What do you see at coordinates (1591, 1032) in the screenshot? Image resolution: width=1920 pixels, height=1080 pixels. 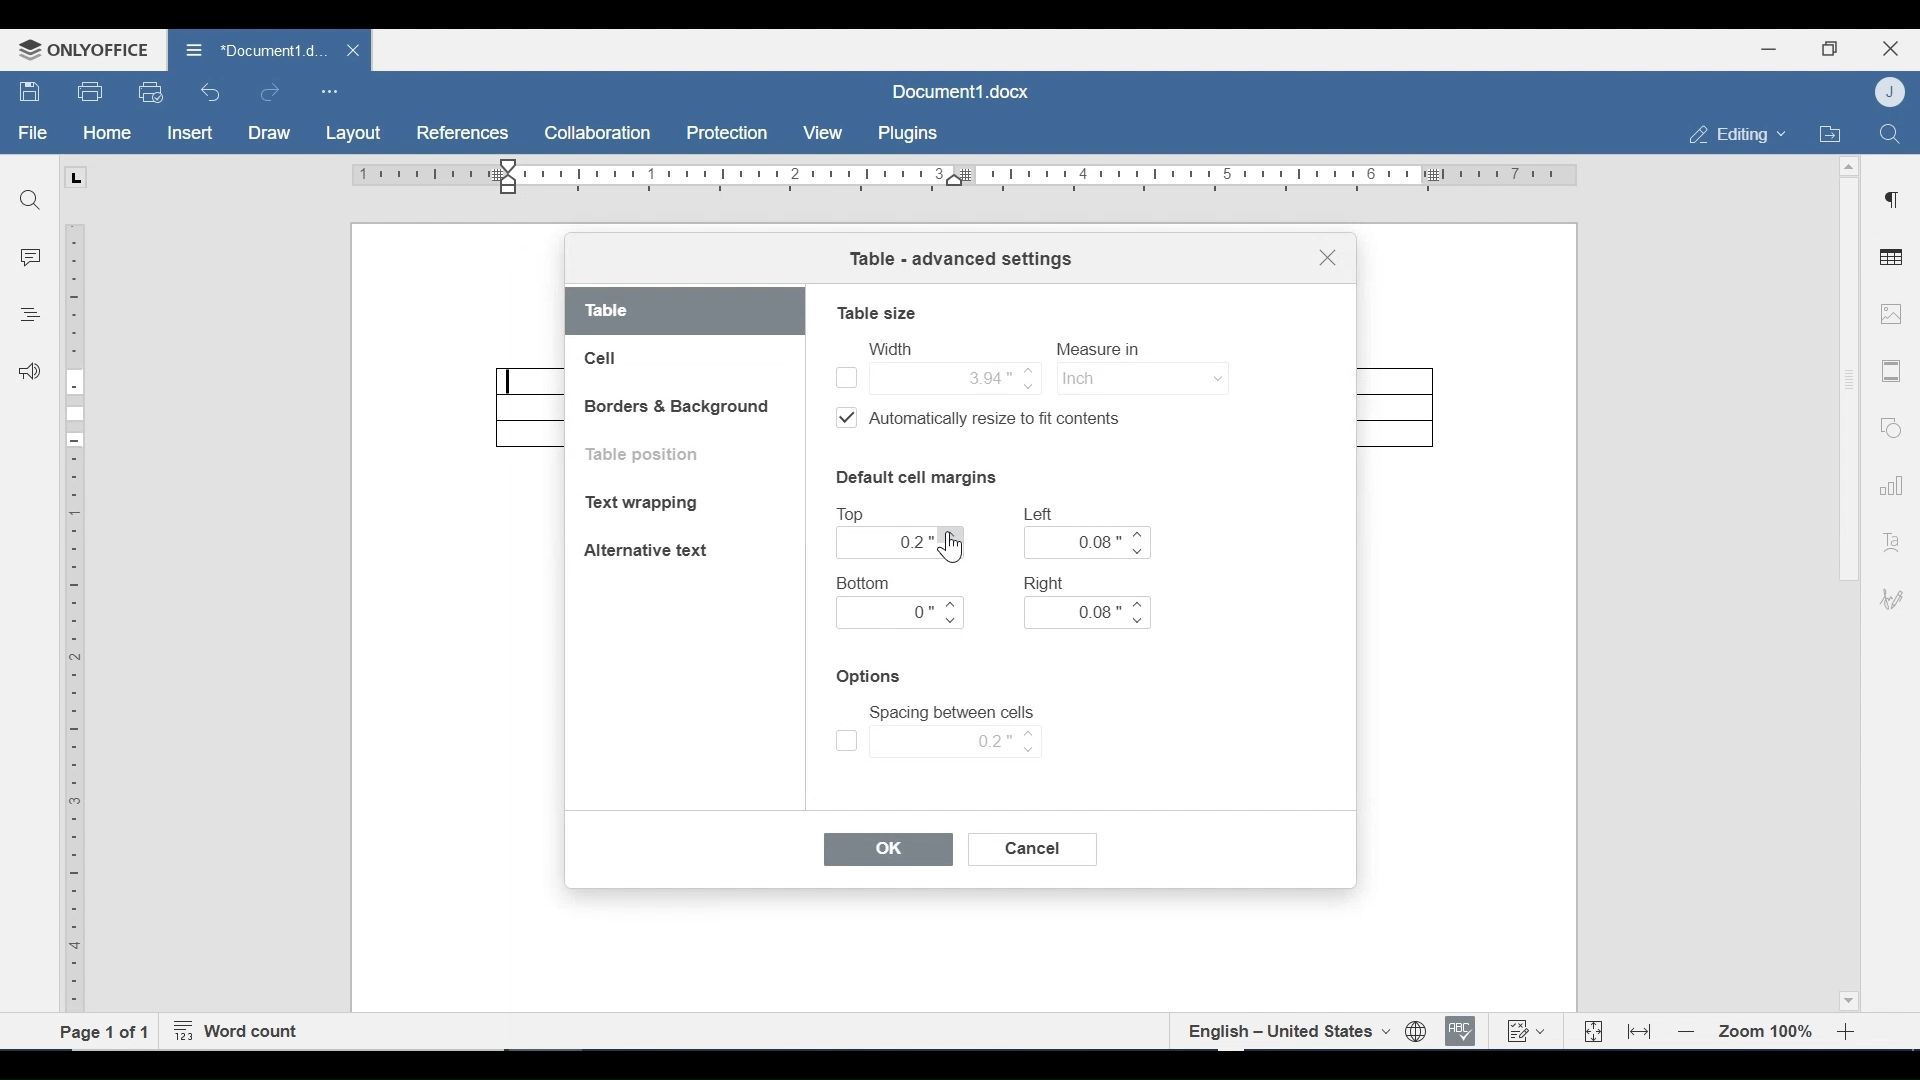 I see `Fit to Page` at bounding box center [1591, 1032].